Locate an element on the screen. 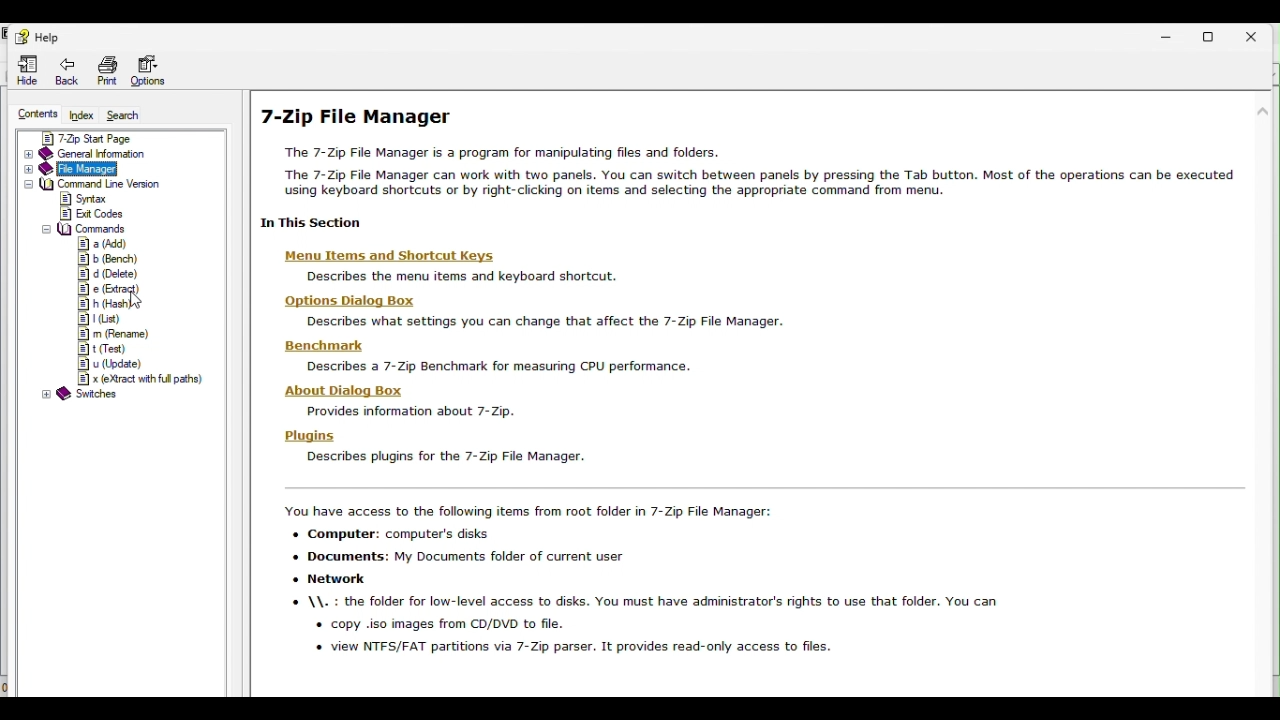 The image size is (1280, 720). e( extract ) is located at coordinates (97, 287).